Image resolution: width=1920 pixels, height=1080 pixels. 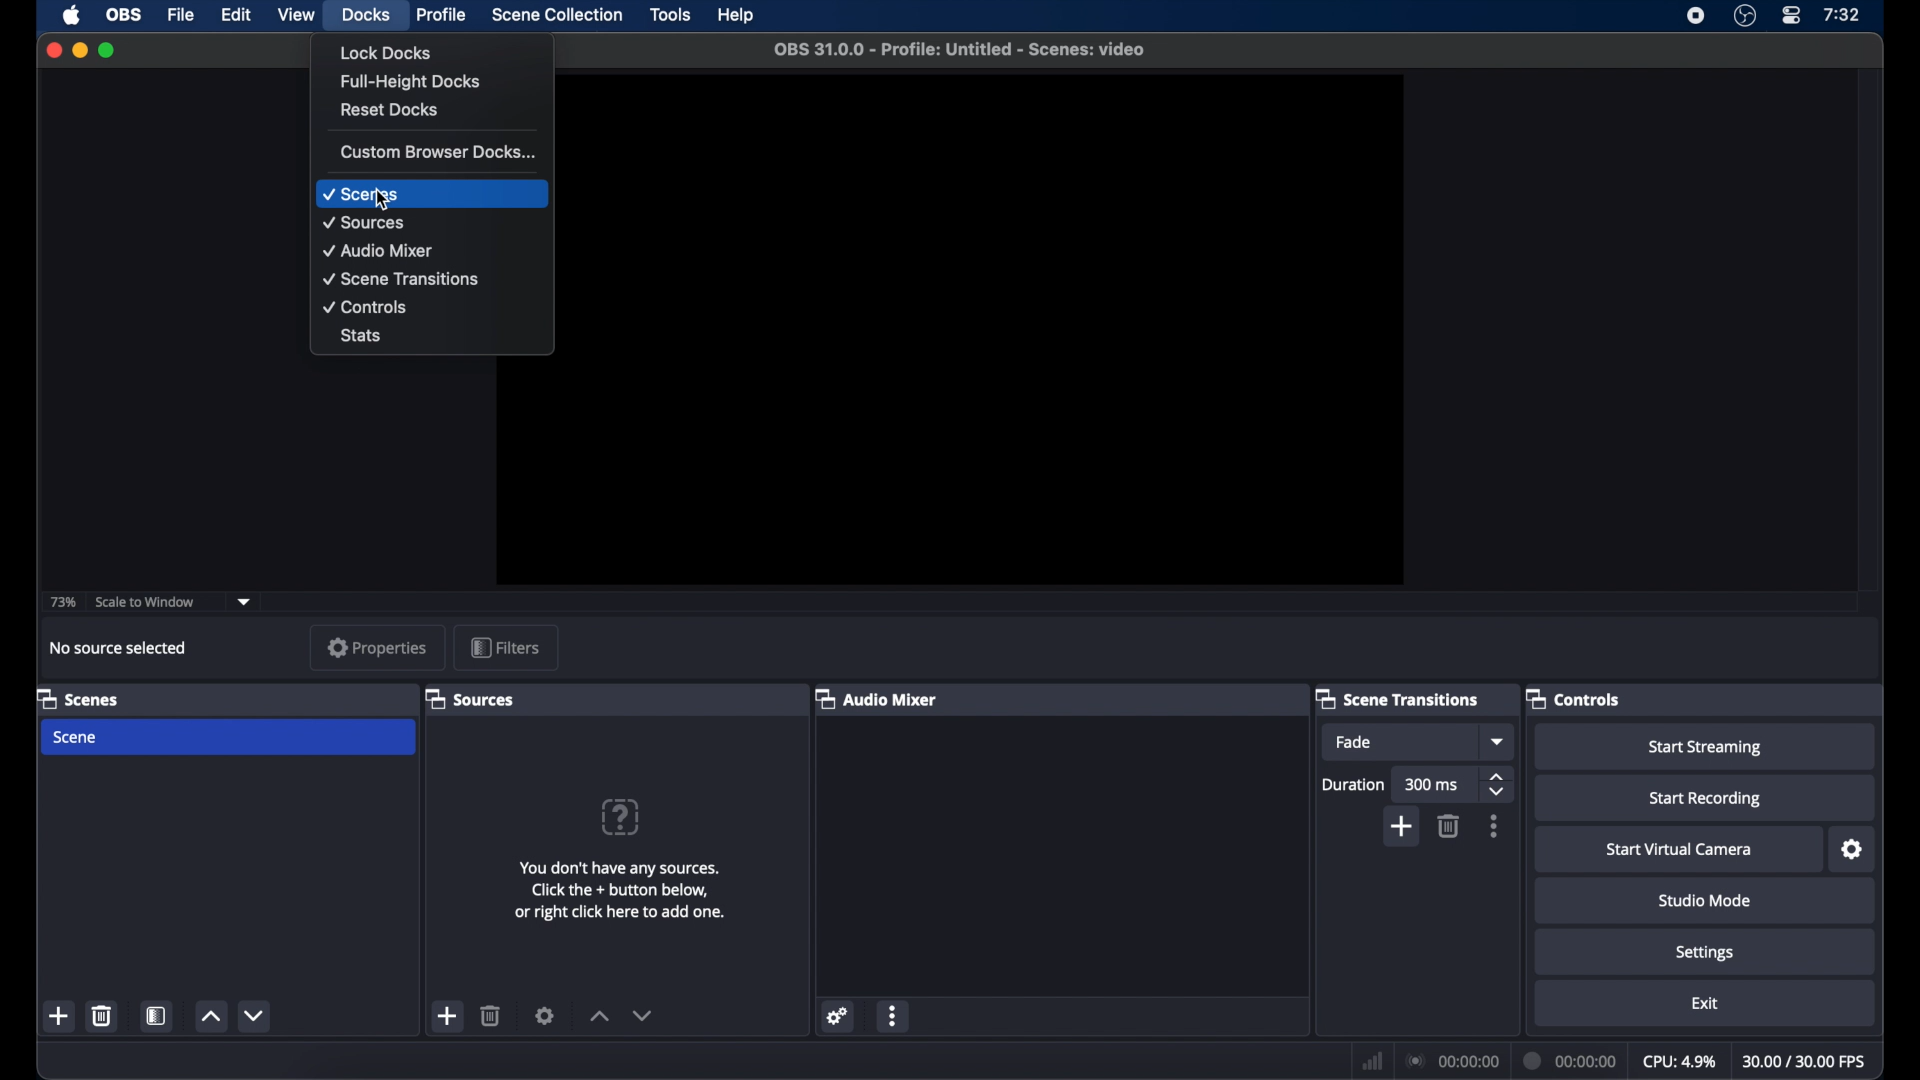 I want to click on add, so click(x=59, y=1016).